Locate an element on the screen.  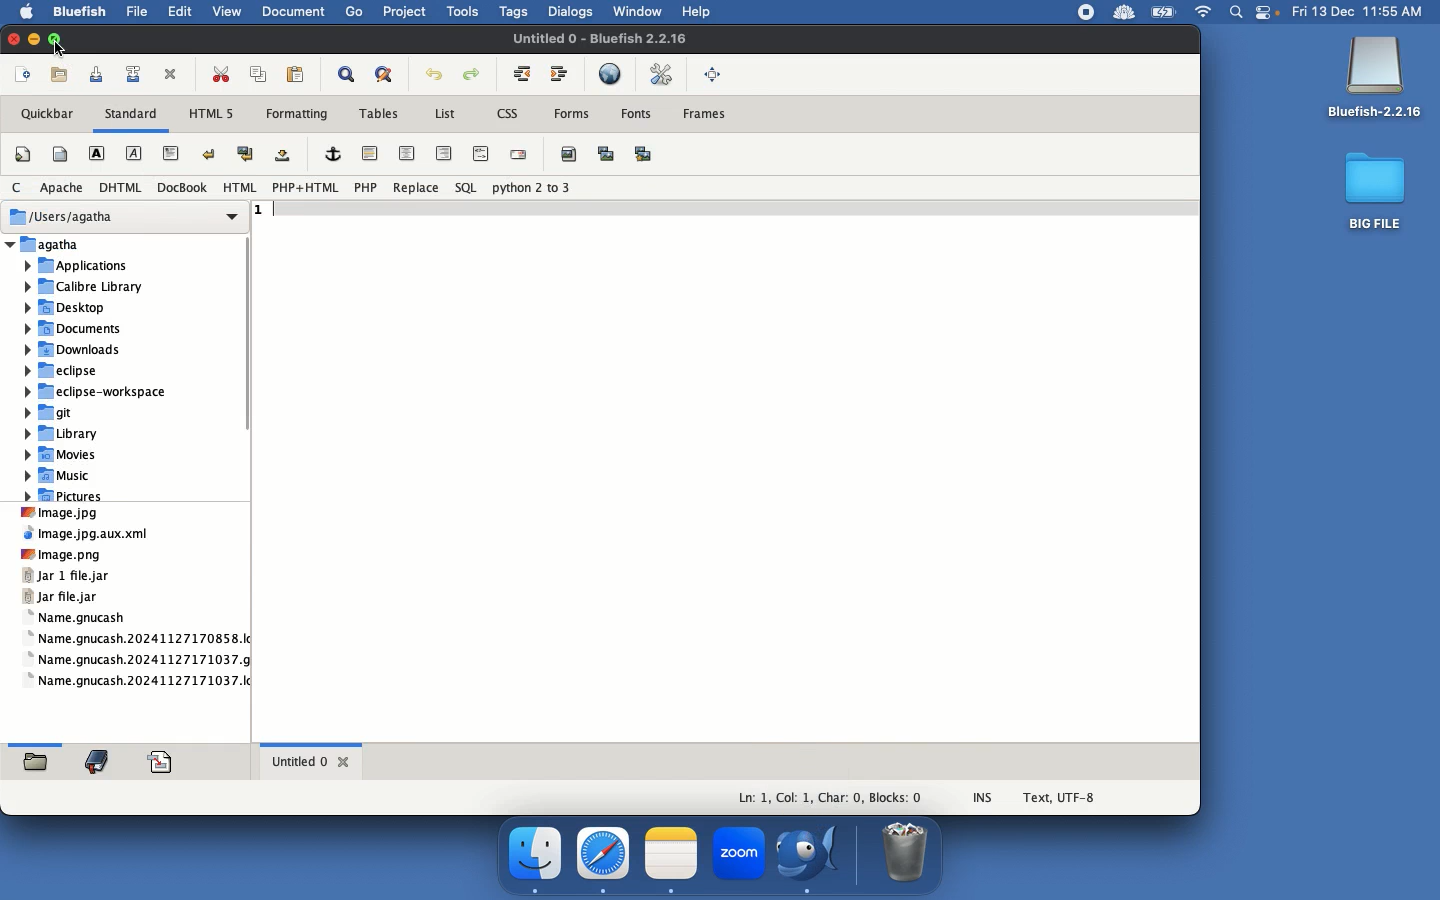
git is located at coordinates (57, 415).